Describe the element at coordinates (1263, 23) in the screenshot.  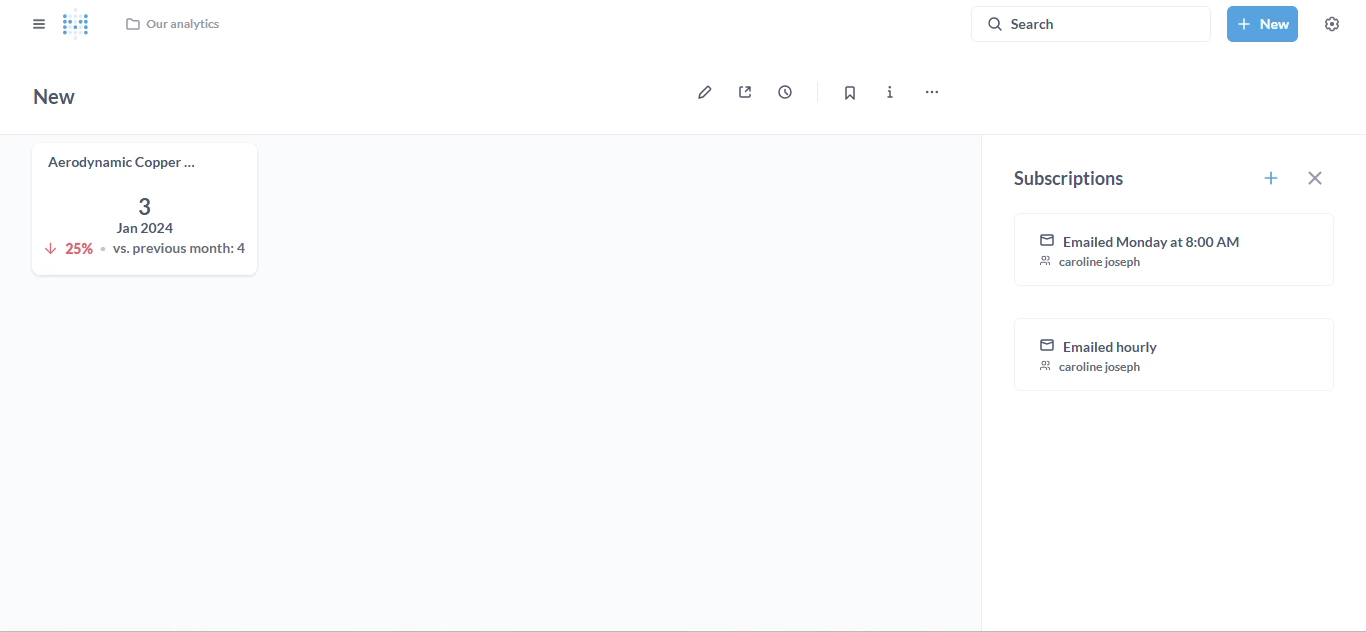
I see `new` at that location.